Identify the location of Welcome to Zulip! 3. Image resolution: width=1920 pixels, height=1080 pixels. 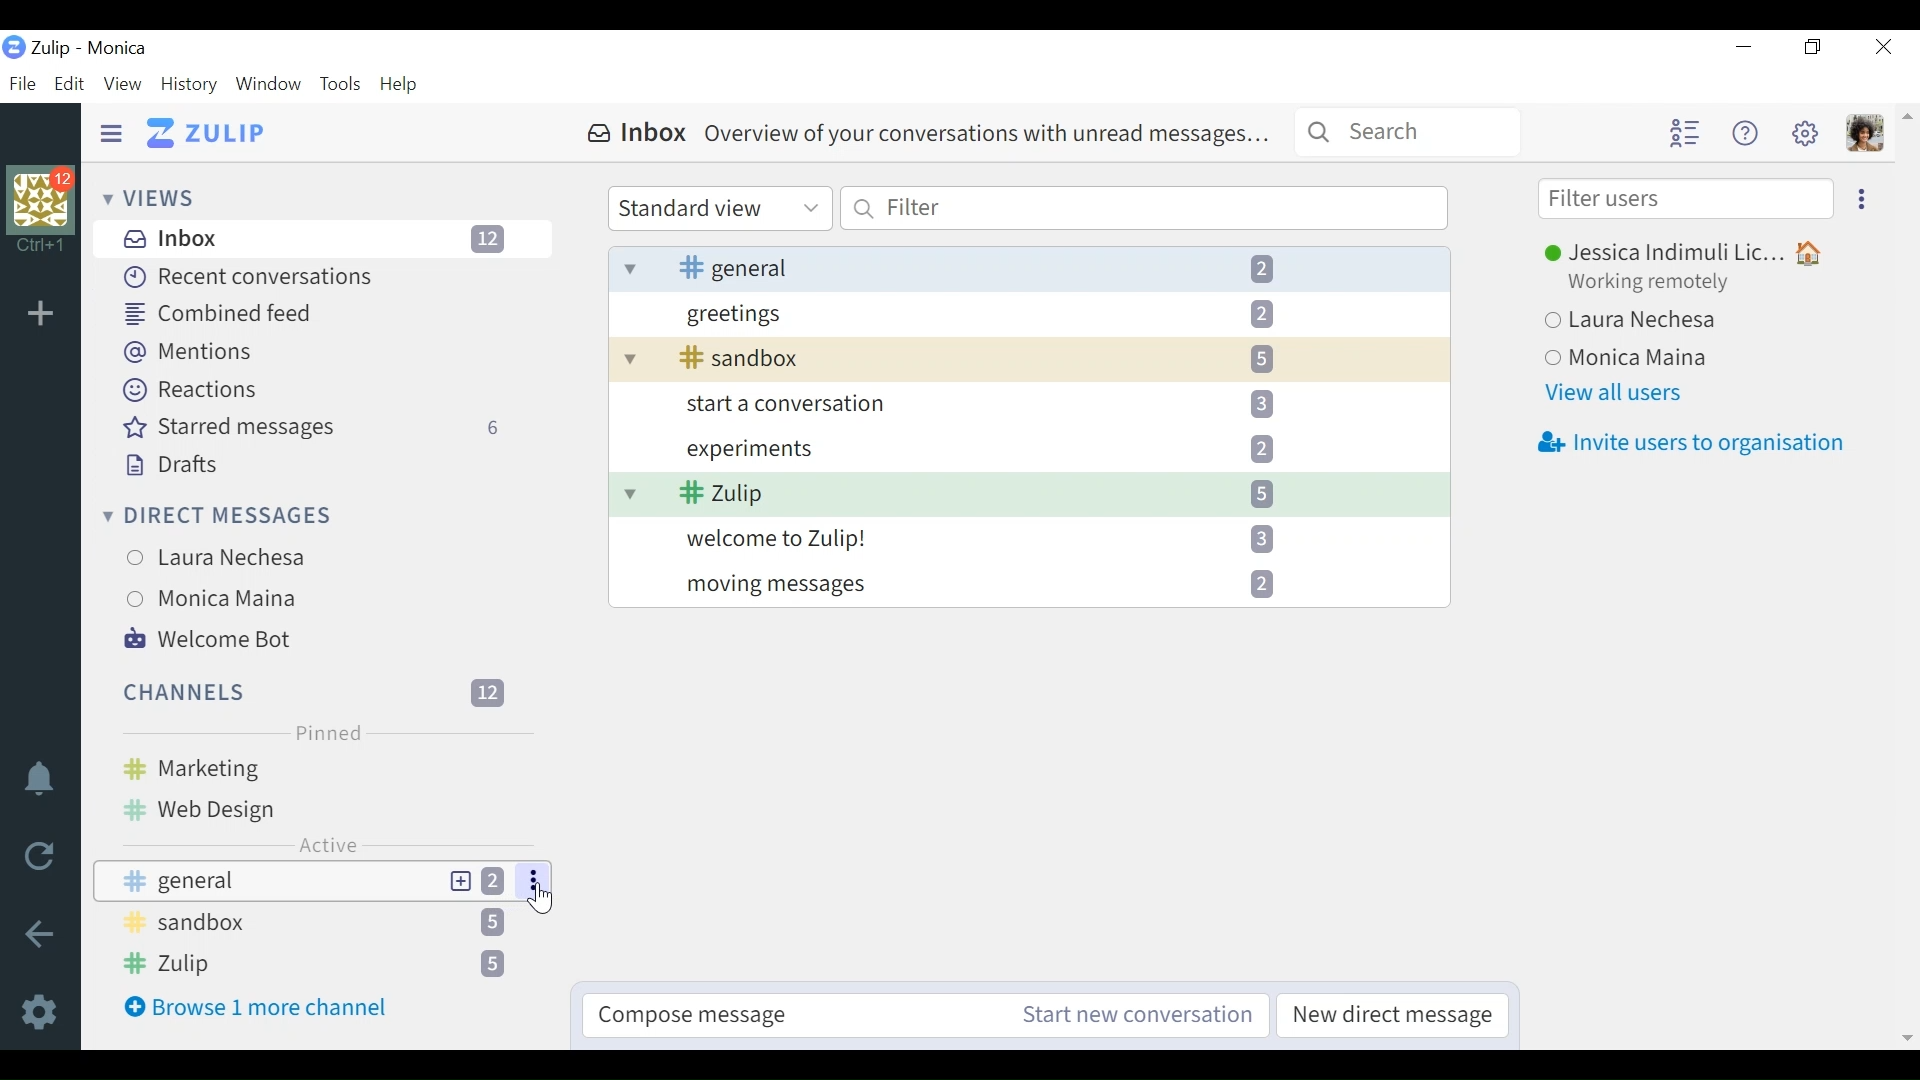
(1029, 537).